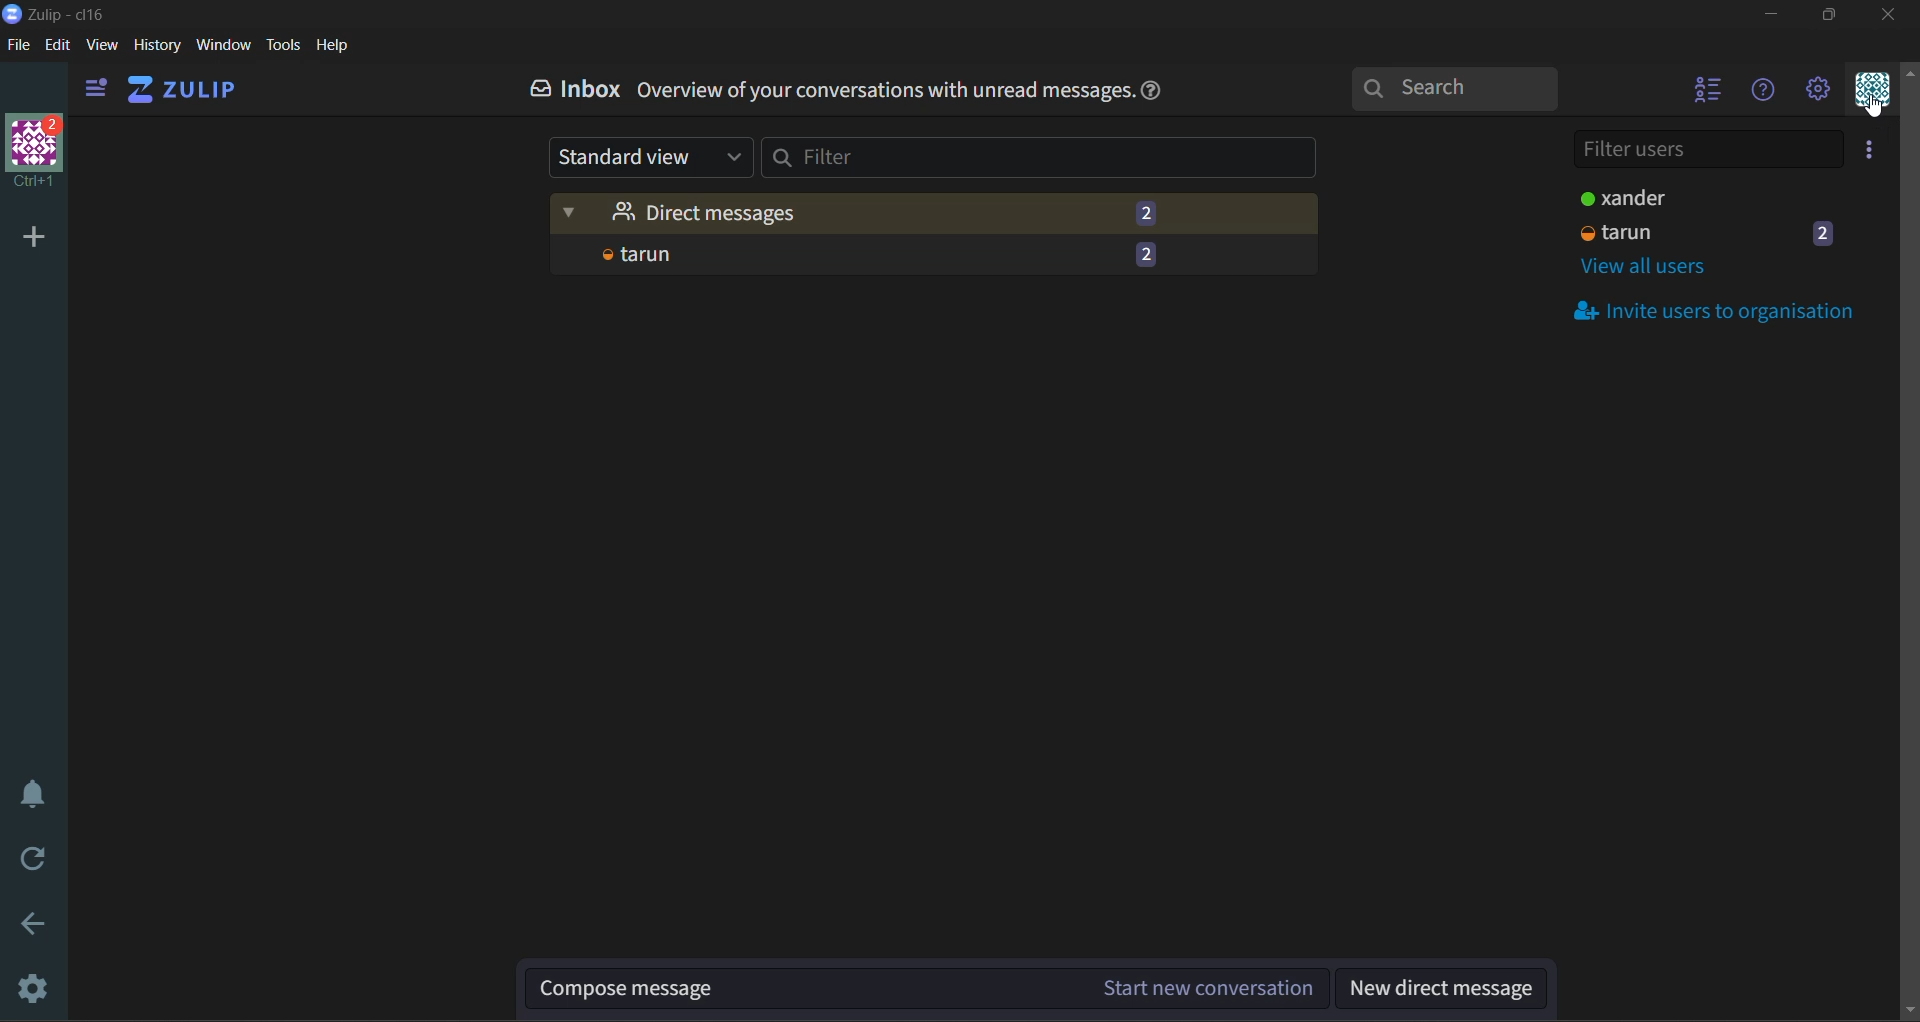 Image resolution: width=1920 pixels, height=1022 pixels. What do you see at coordinates (1151, 89) in the screenshot?
I see `help` at bounding box center [1151, 89].